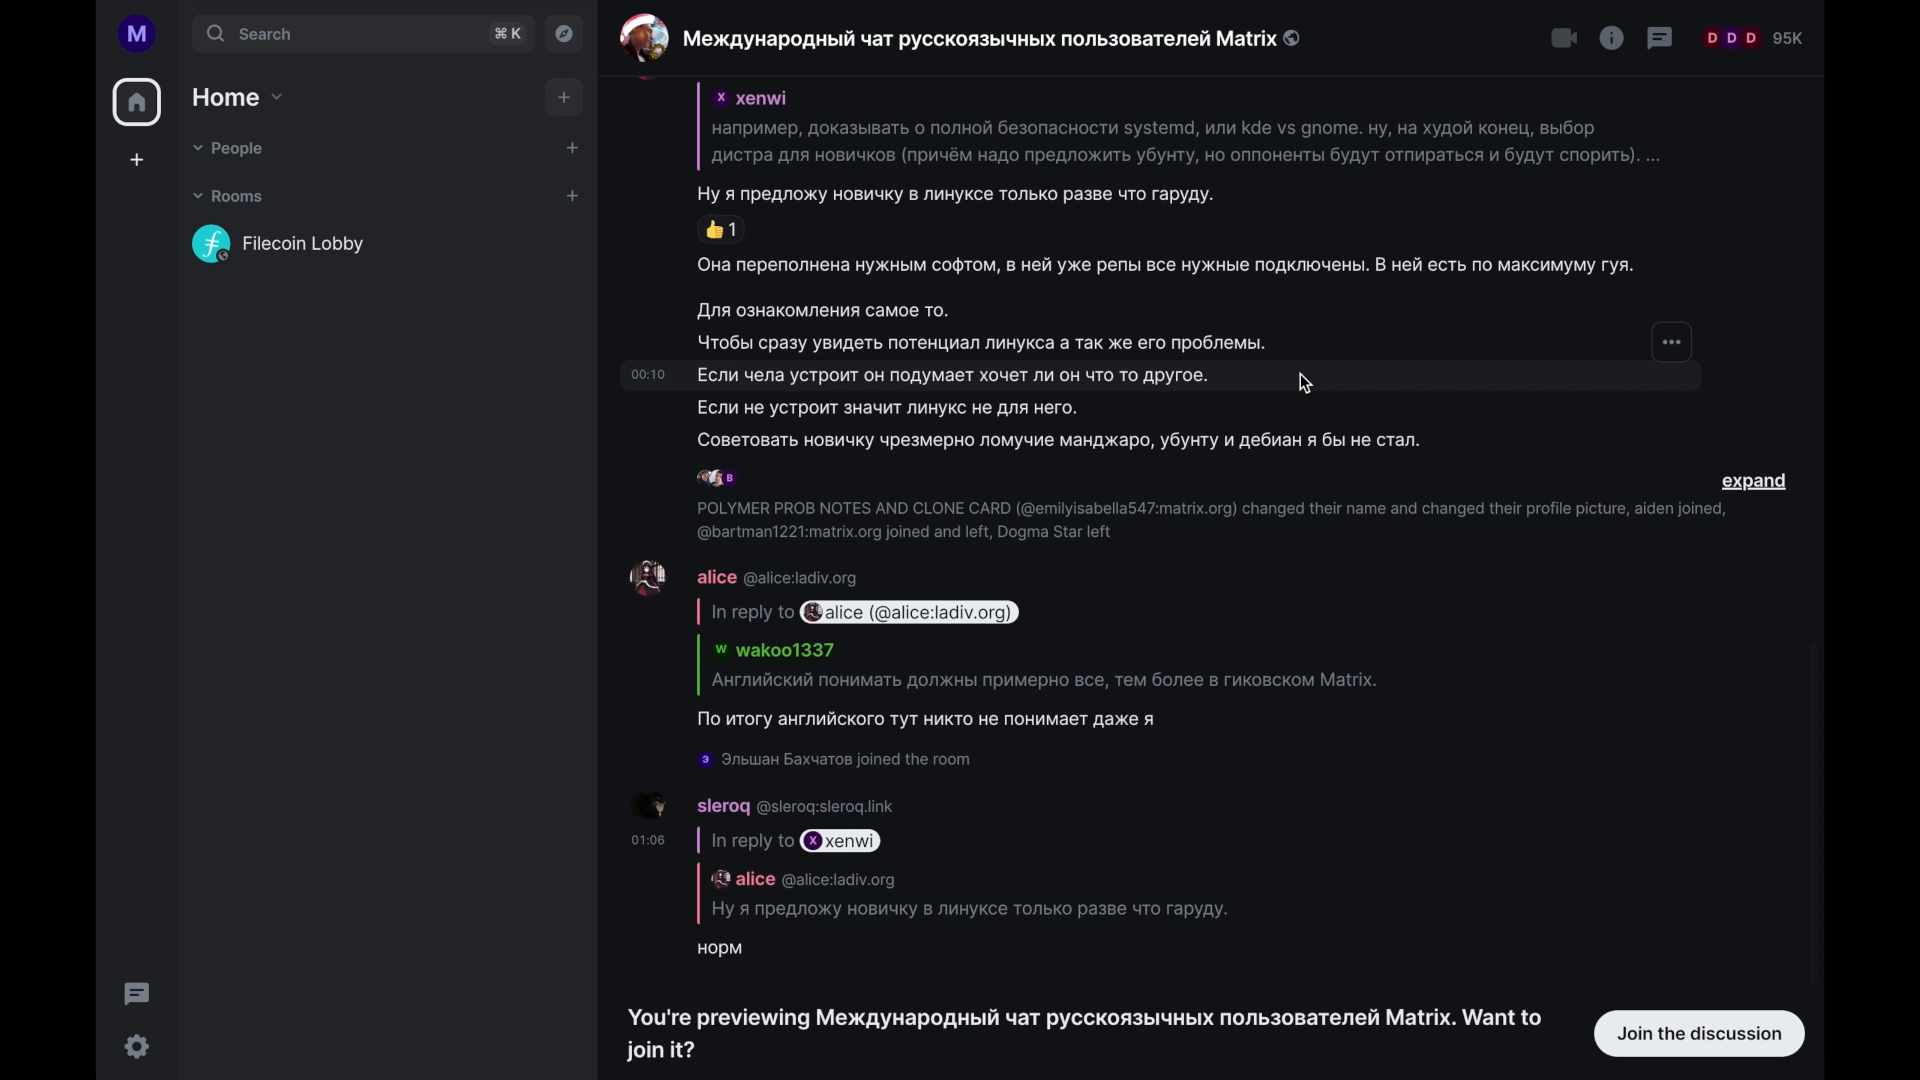 This screenshot has width=1920, height=1080. I want to click on account name, so click(138, 33).